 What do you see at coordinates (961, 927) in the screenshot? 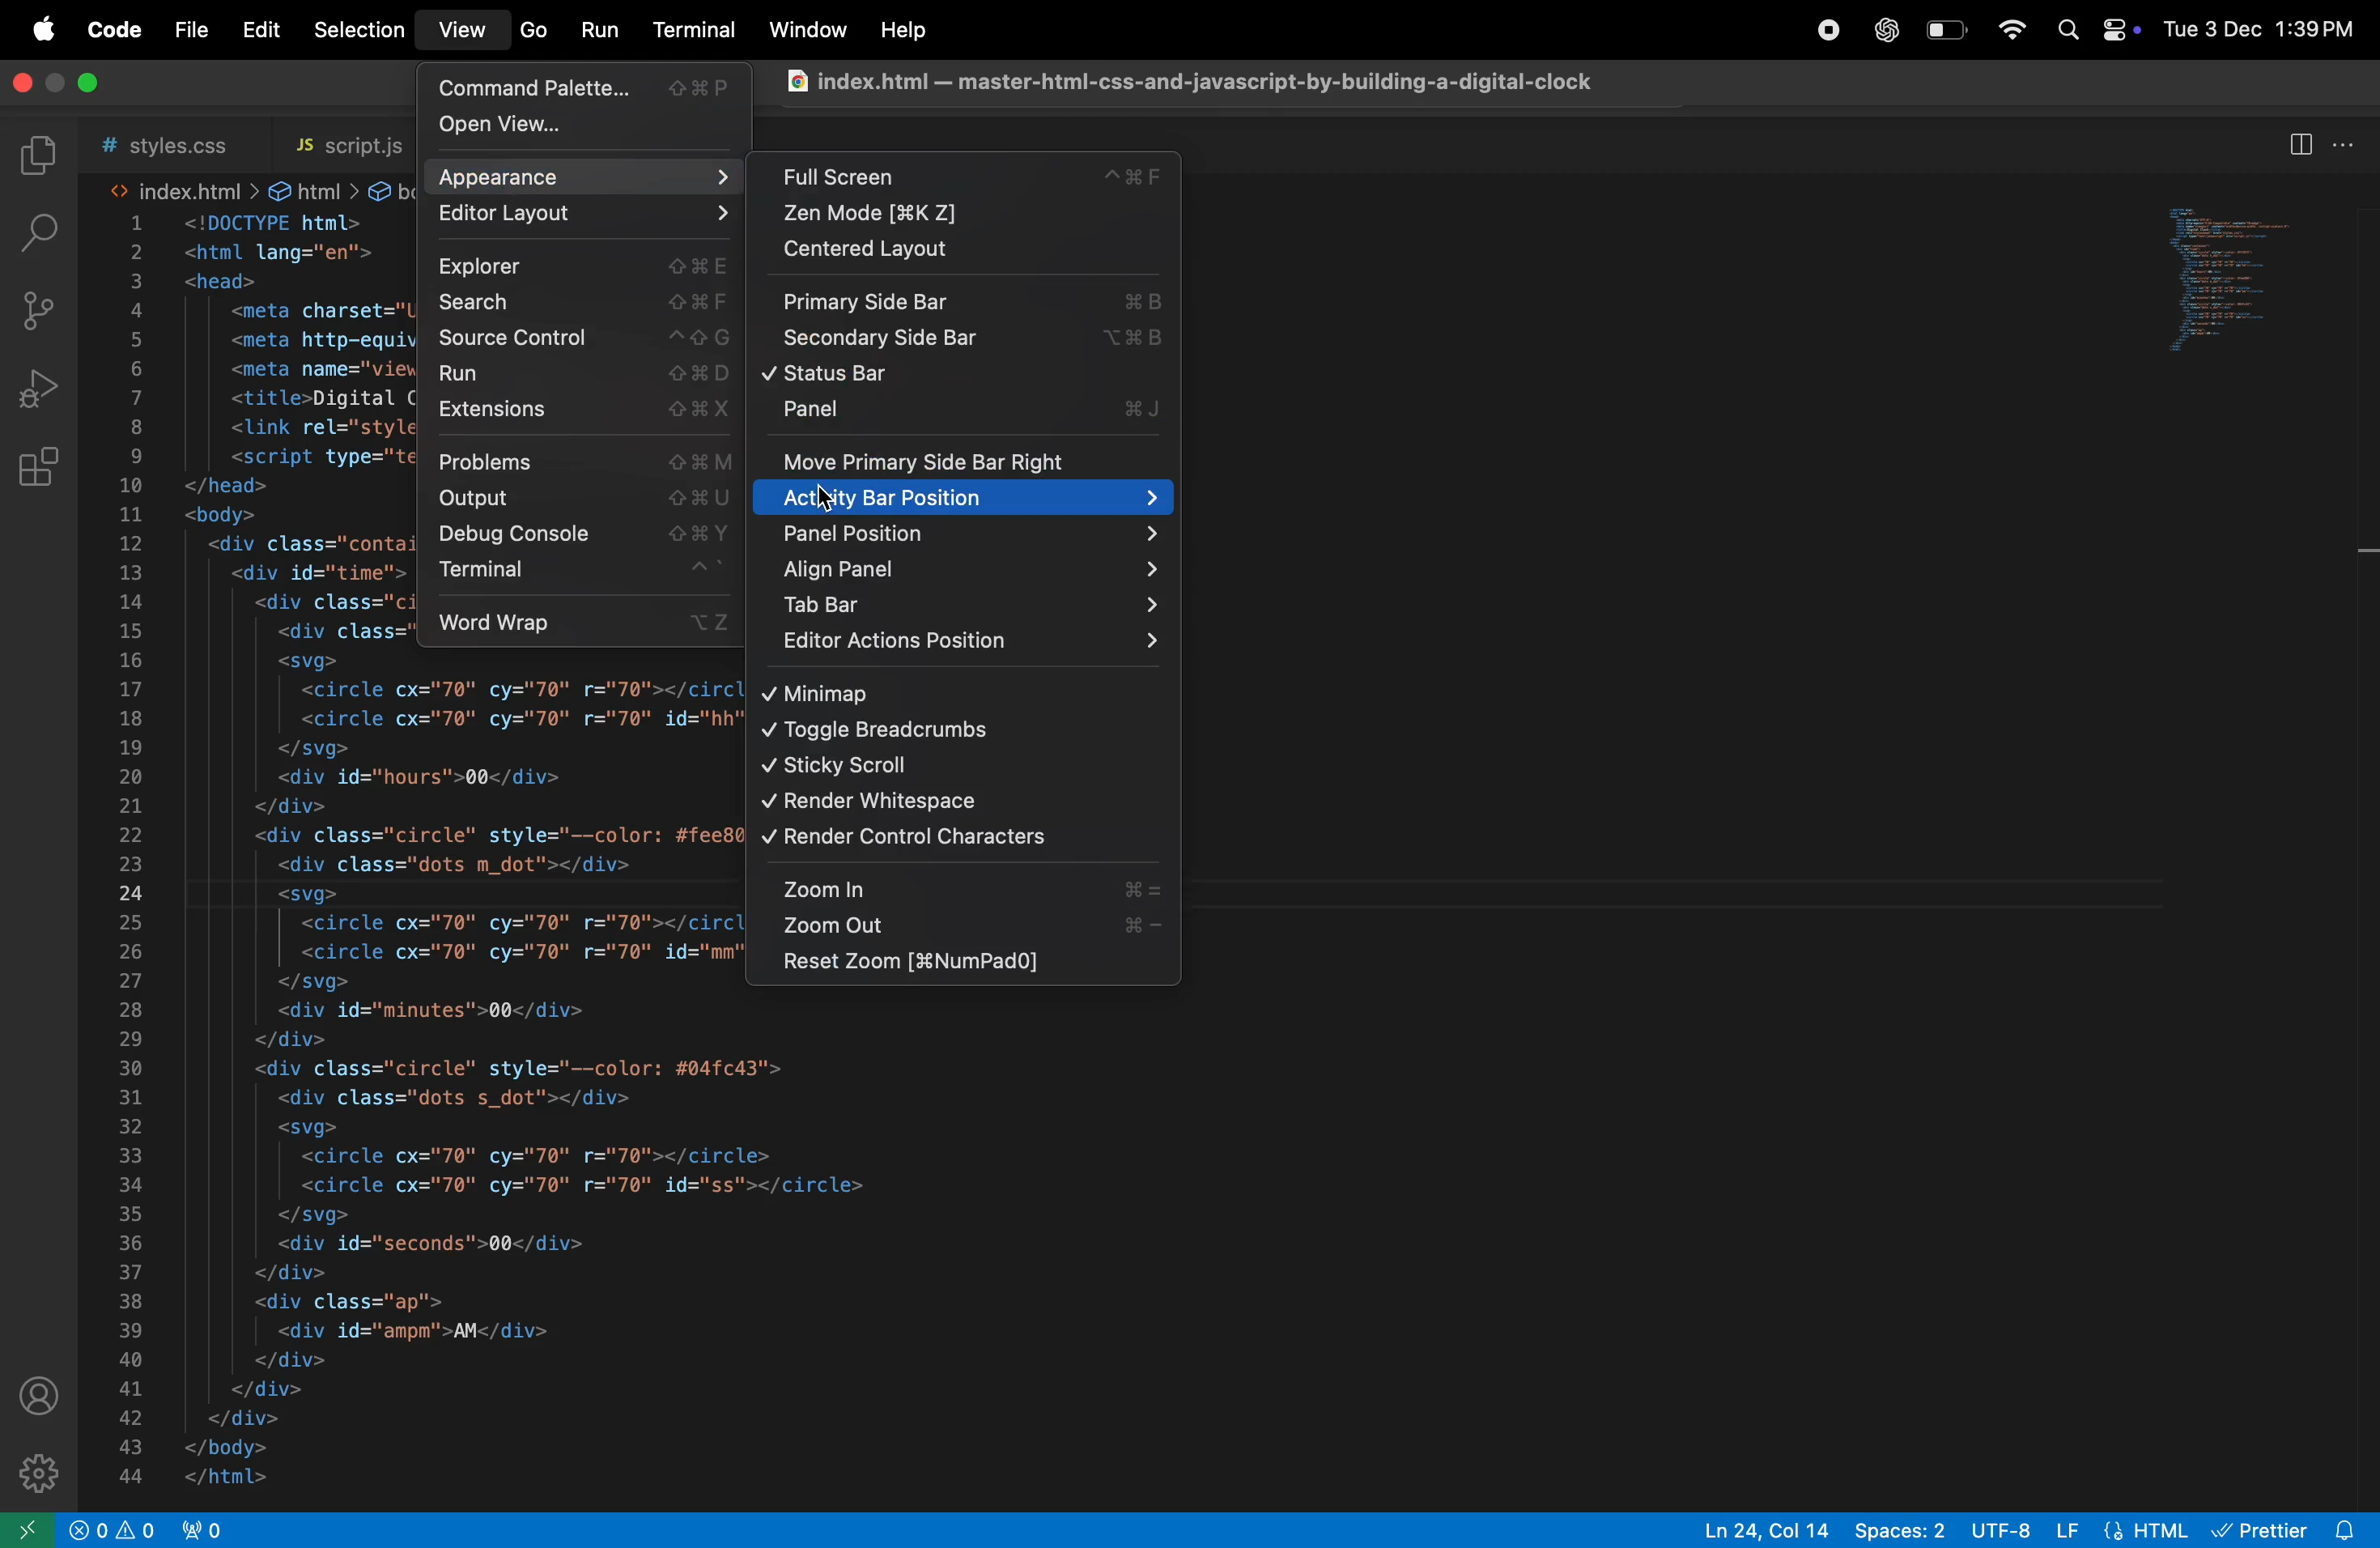
I see `zoom out` at bounding box center [961, 927].